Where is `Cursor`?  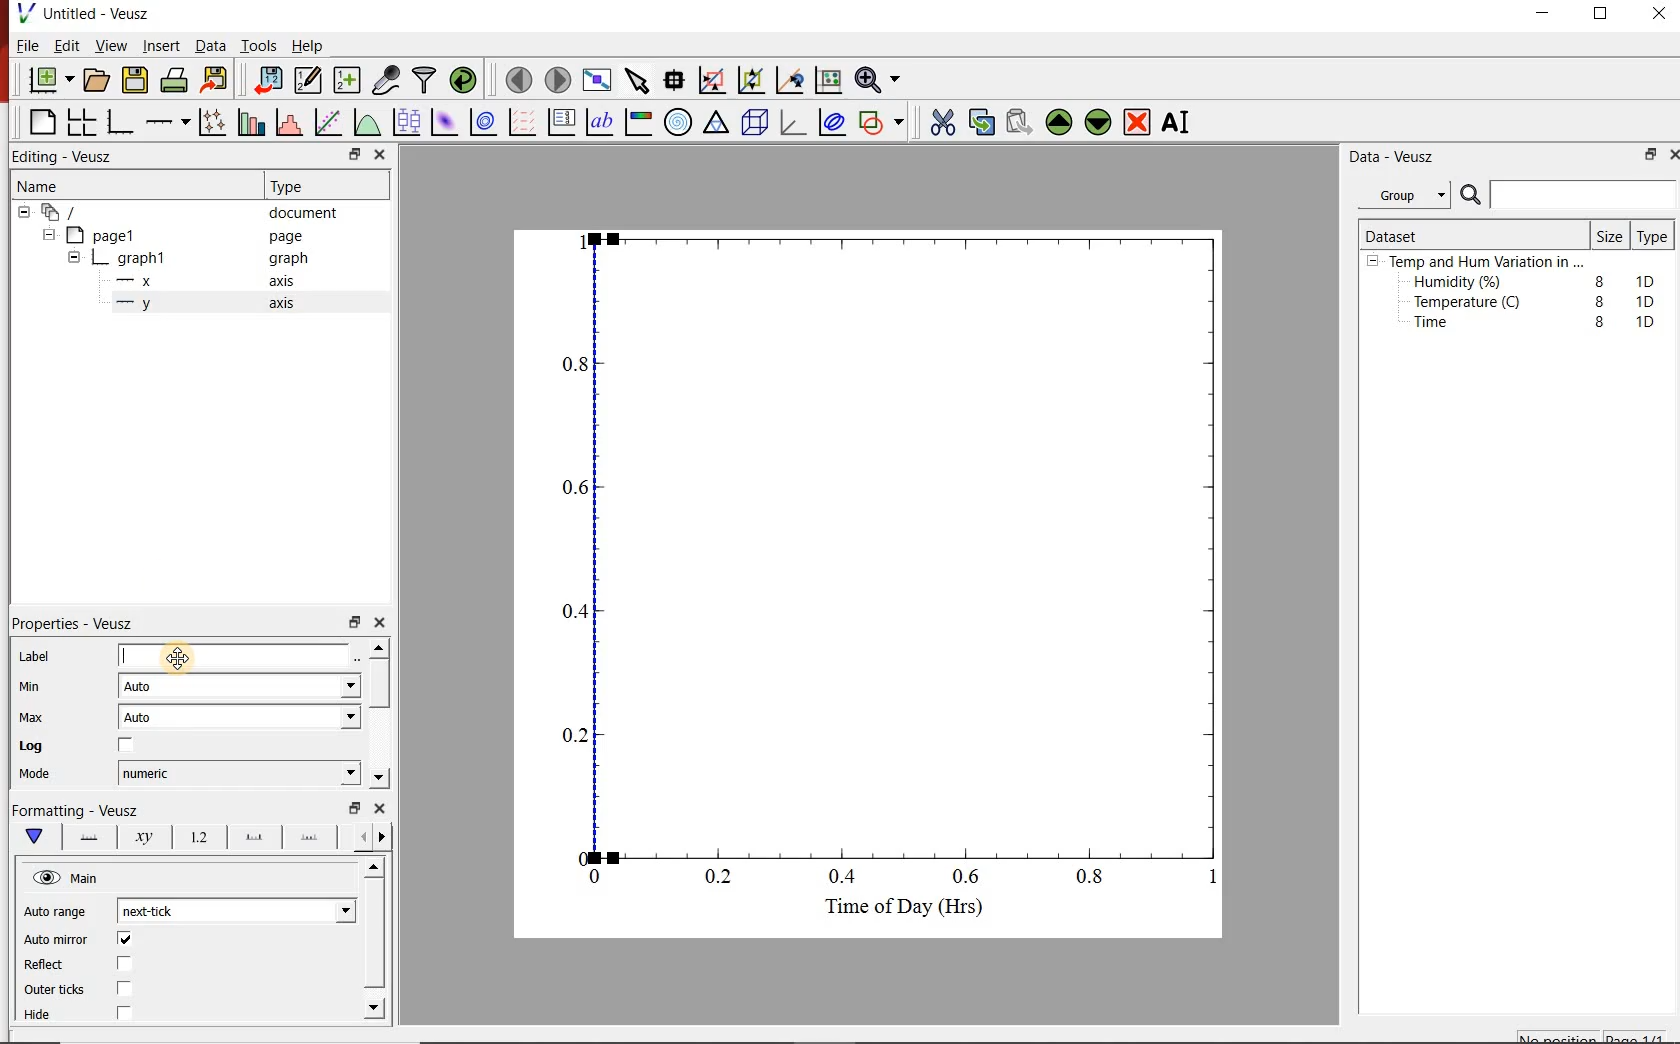 Cursor is located at coordinates (191, 655).